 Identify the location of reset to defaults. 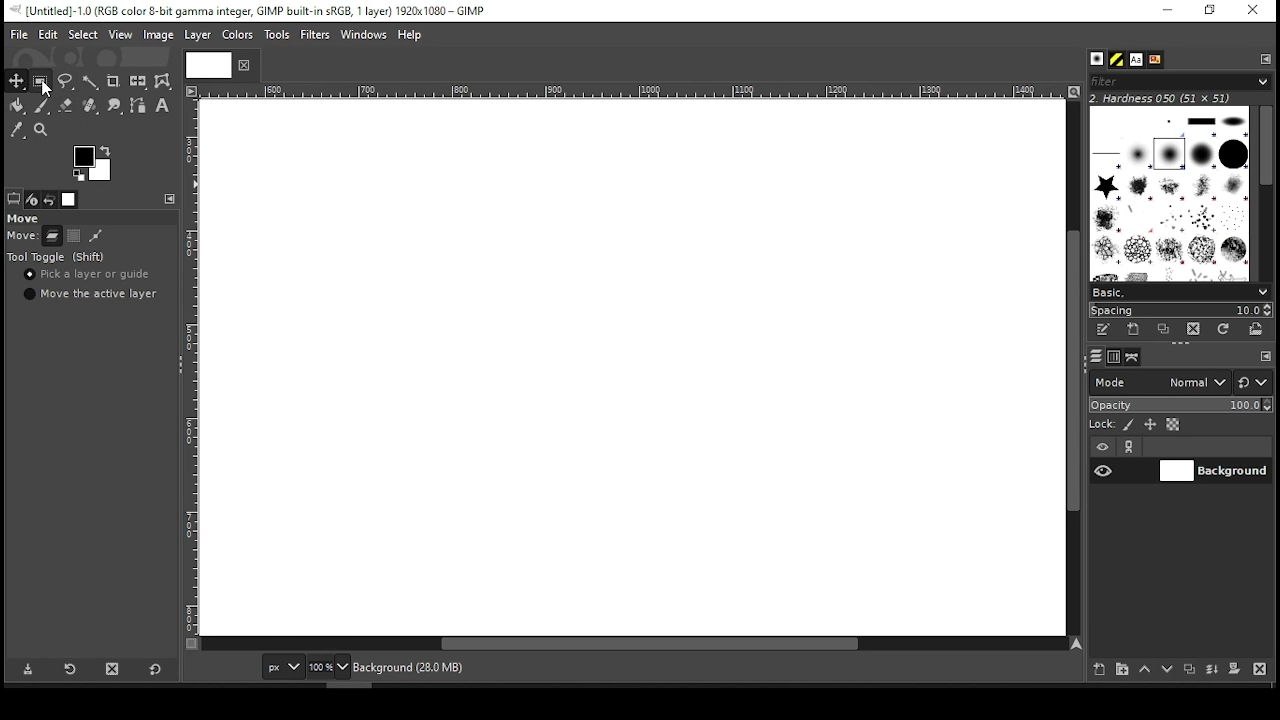
(156, 670).